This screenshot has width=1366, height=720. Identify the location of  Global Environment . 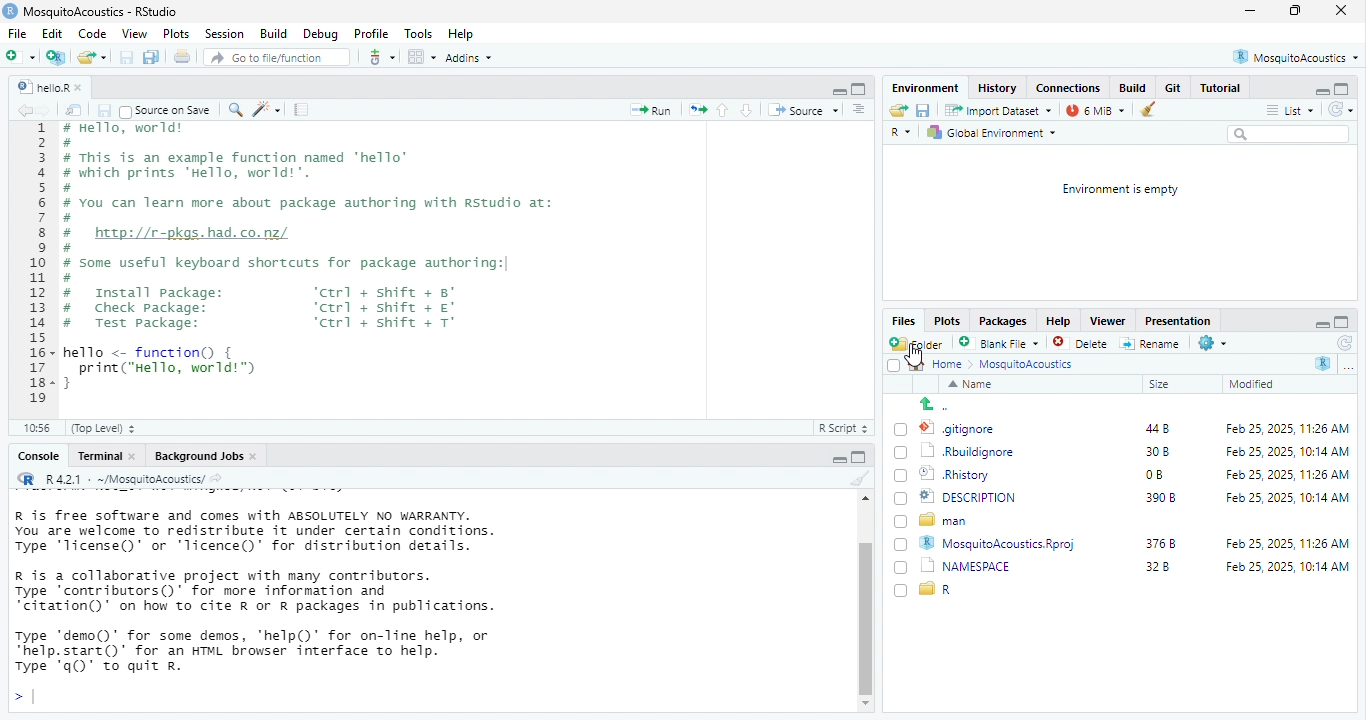
(996, 134).